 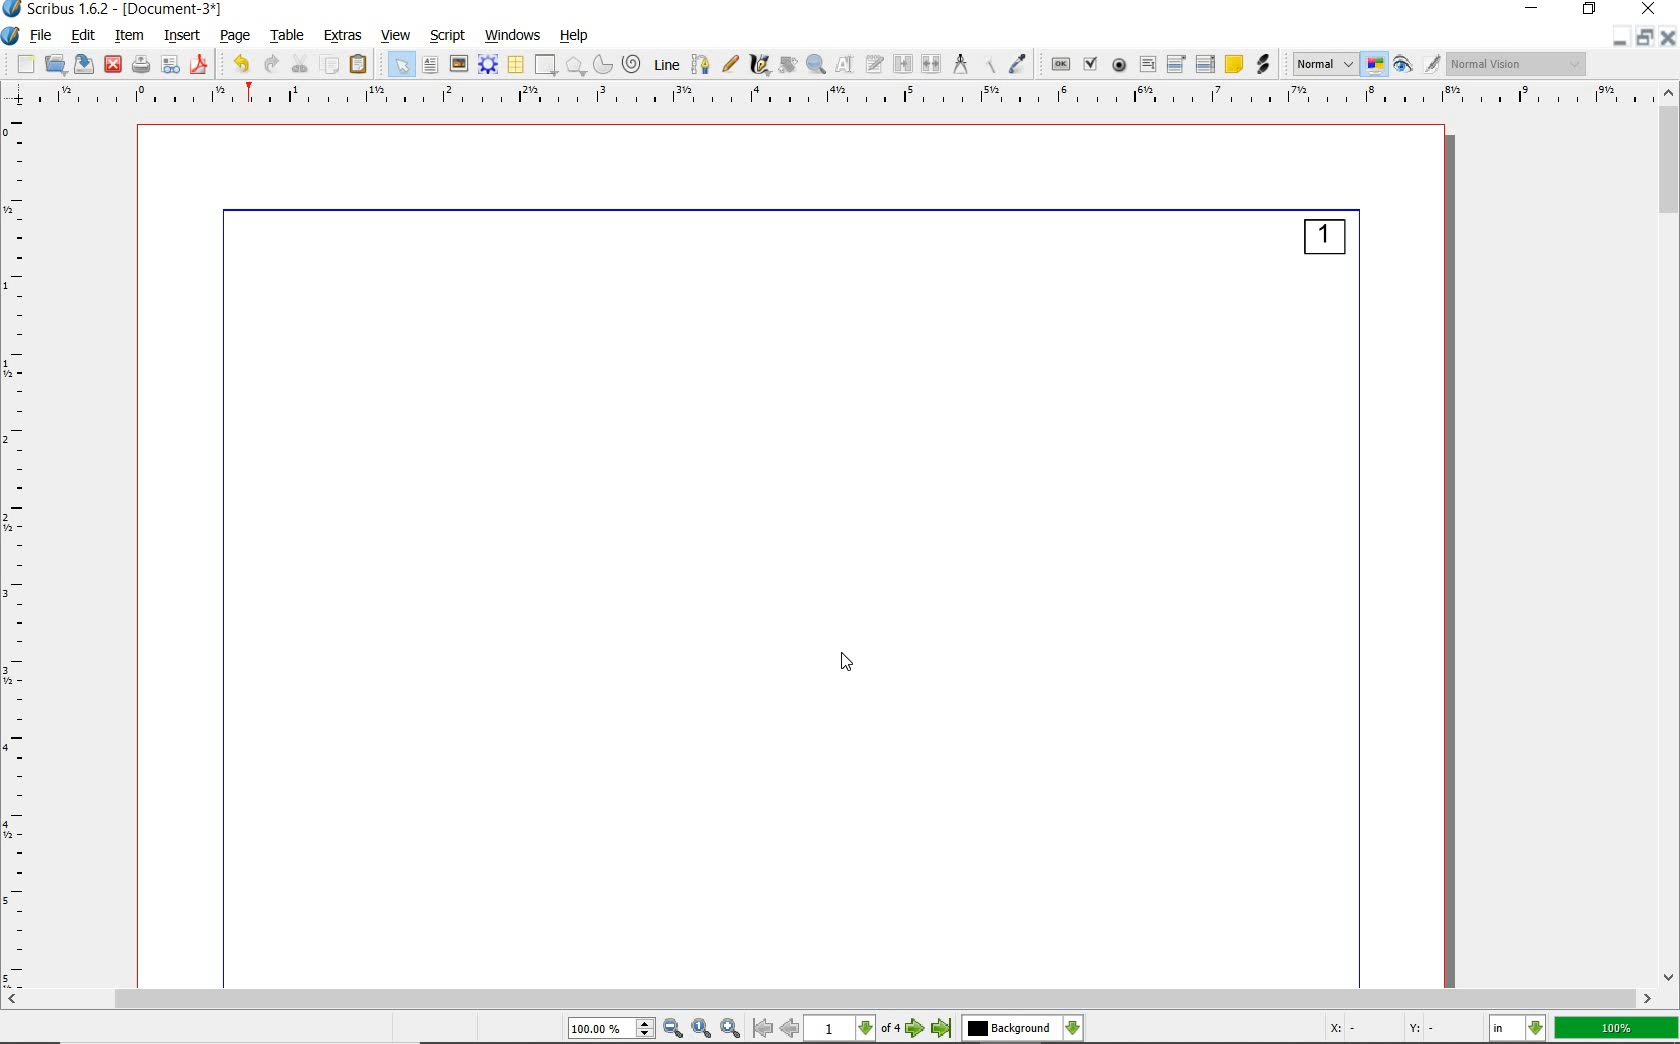 What do you see at coordinates (114, 64) in the screenshot?
I see `close` at bounding box center [114, 64].